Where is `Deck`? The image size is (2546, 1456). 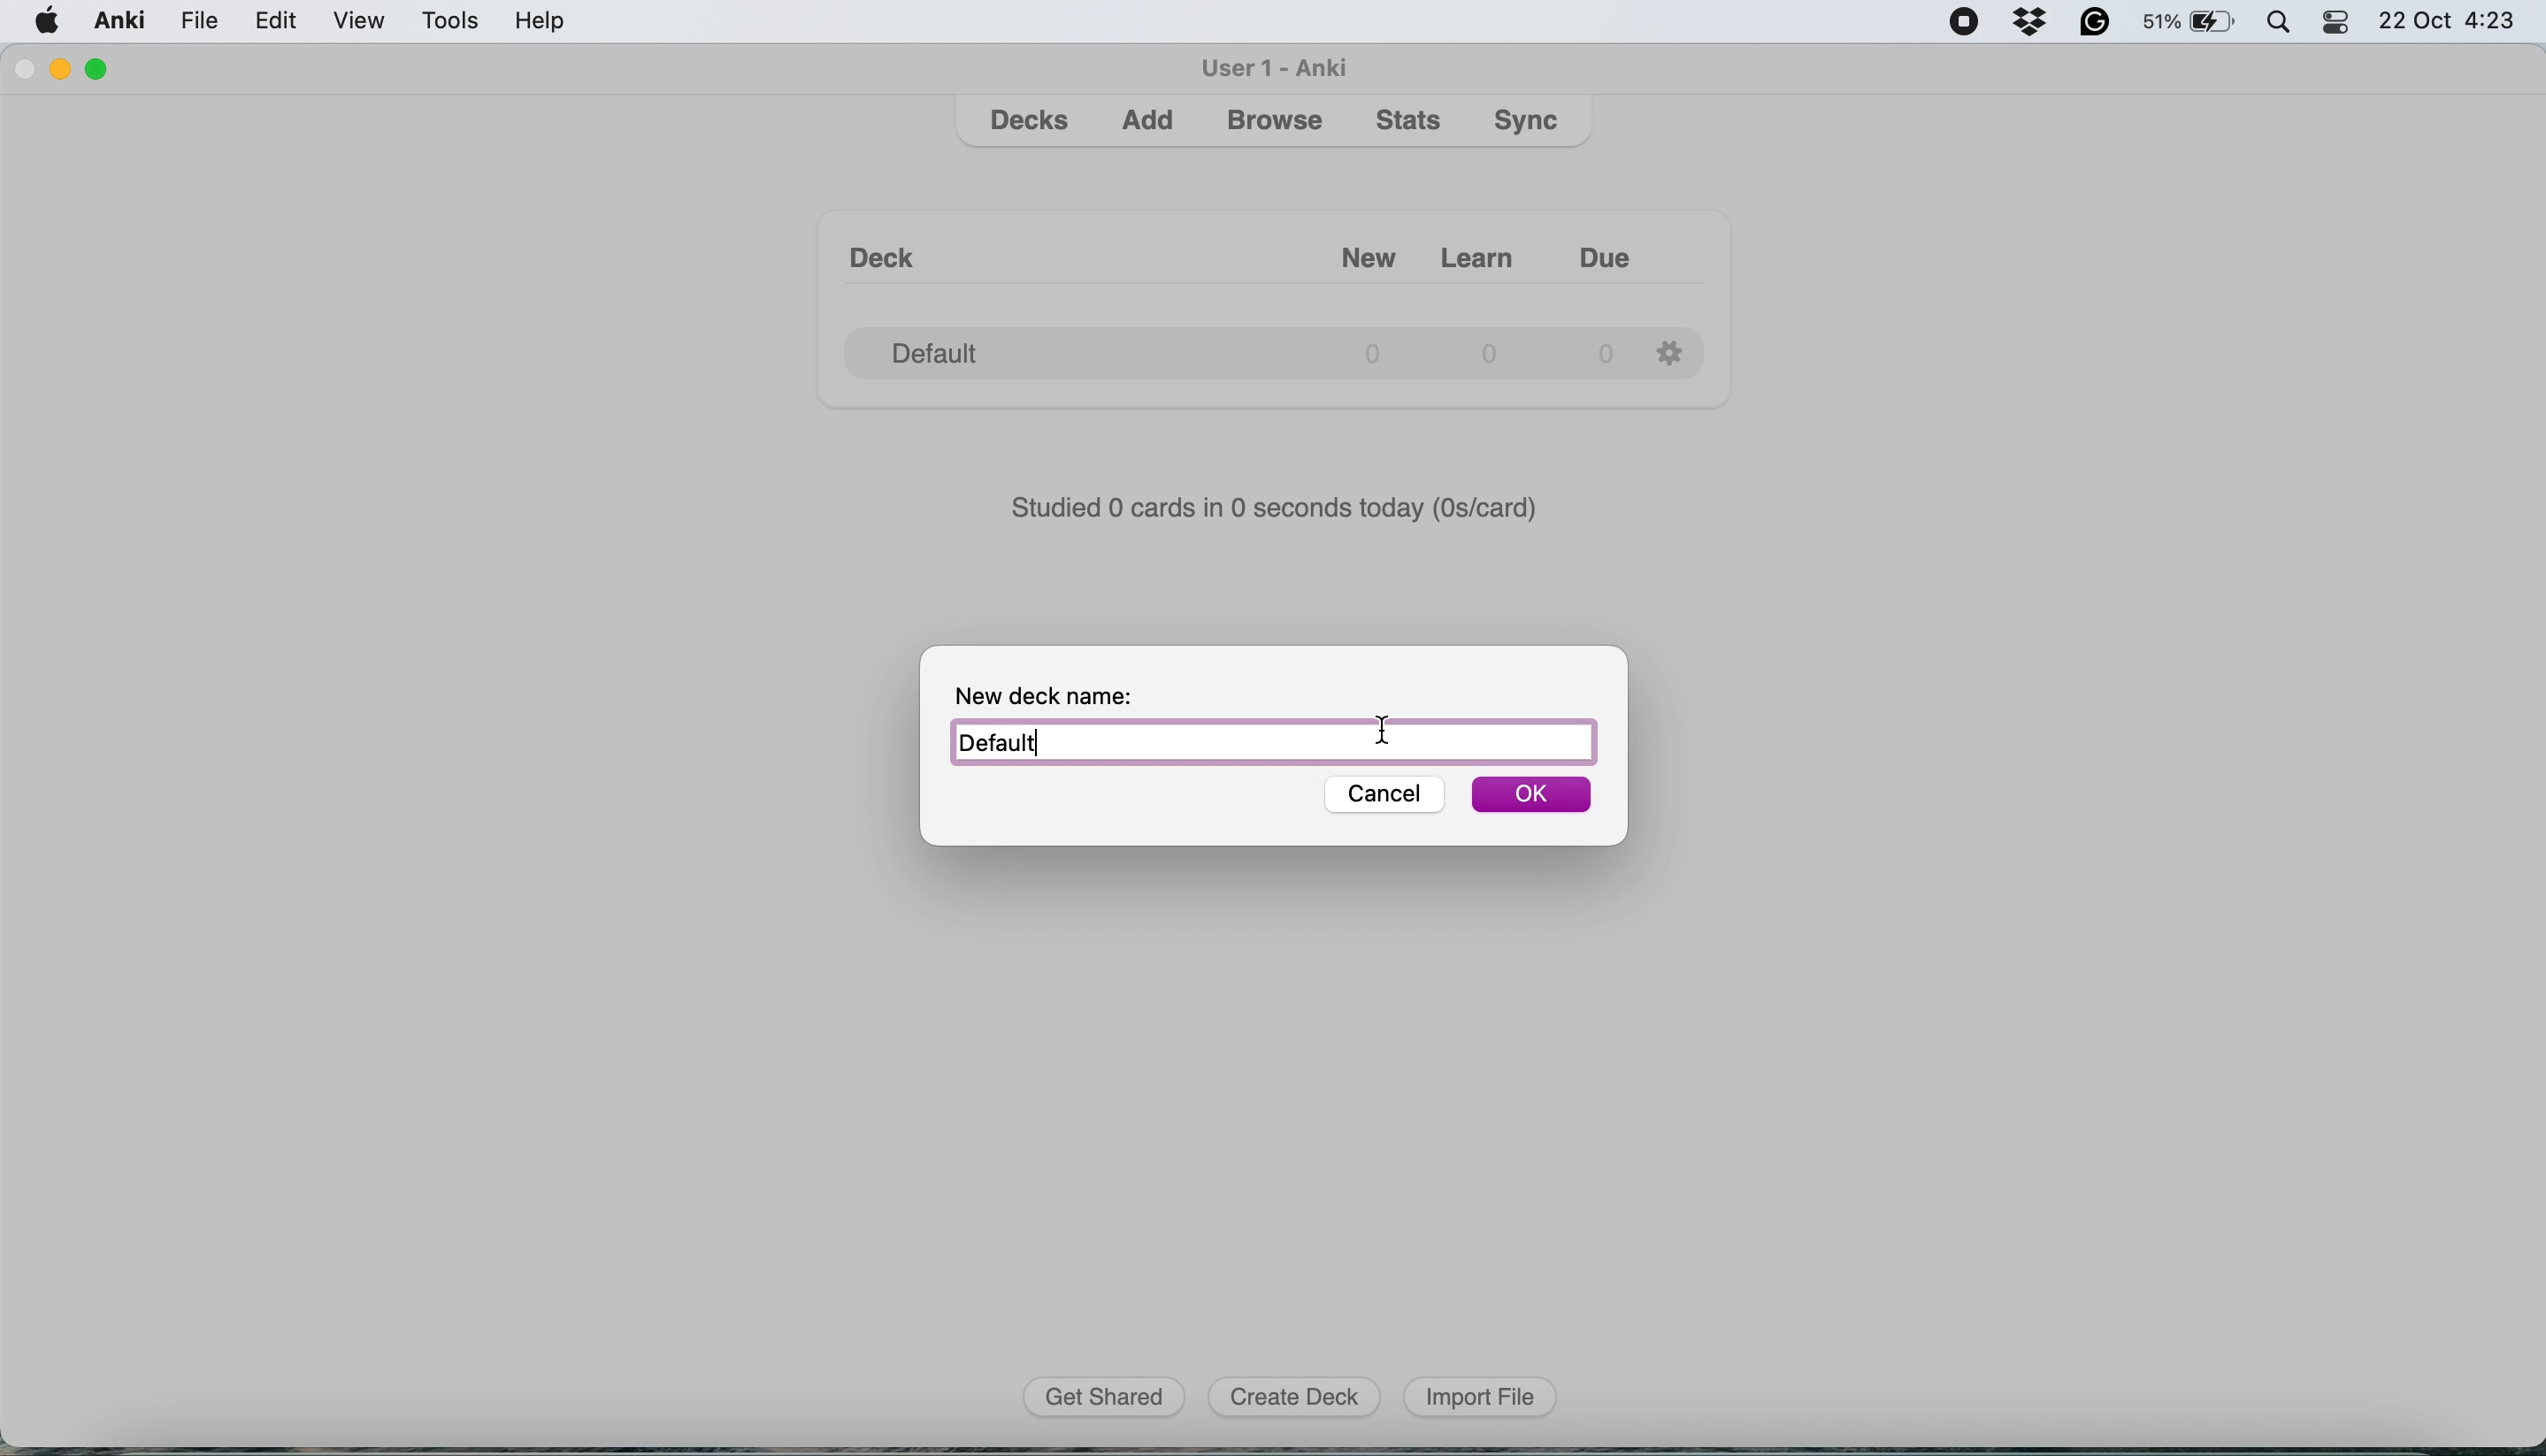 Deck is located at coordinates (892, 246).